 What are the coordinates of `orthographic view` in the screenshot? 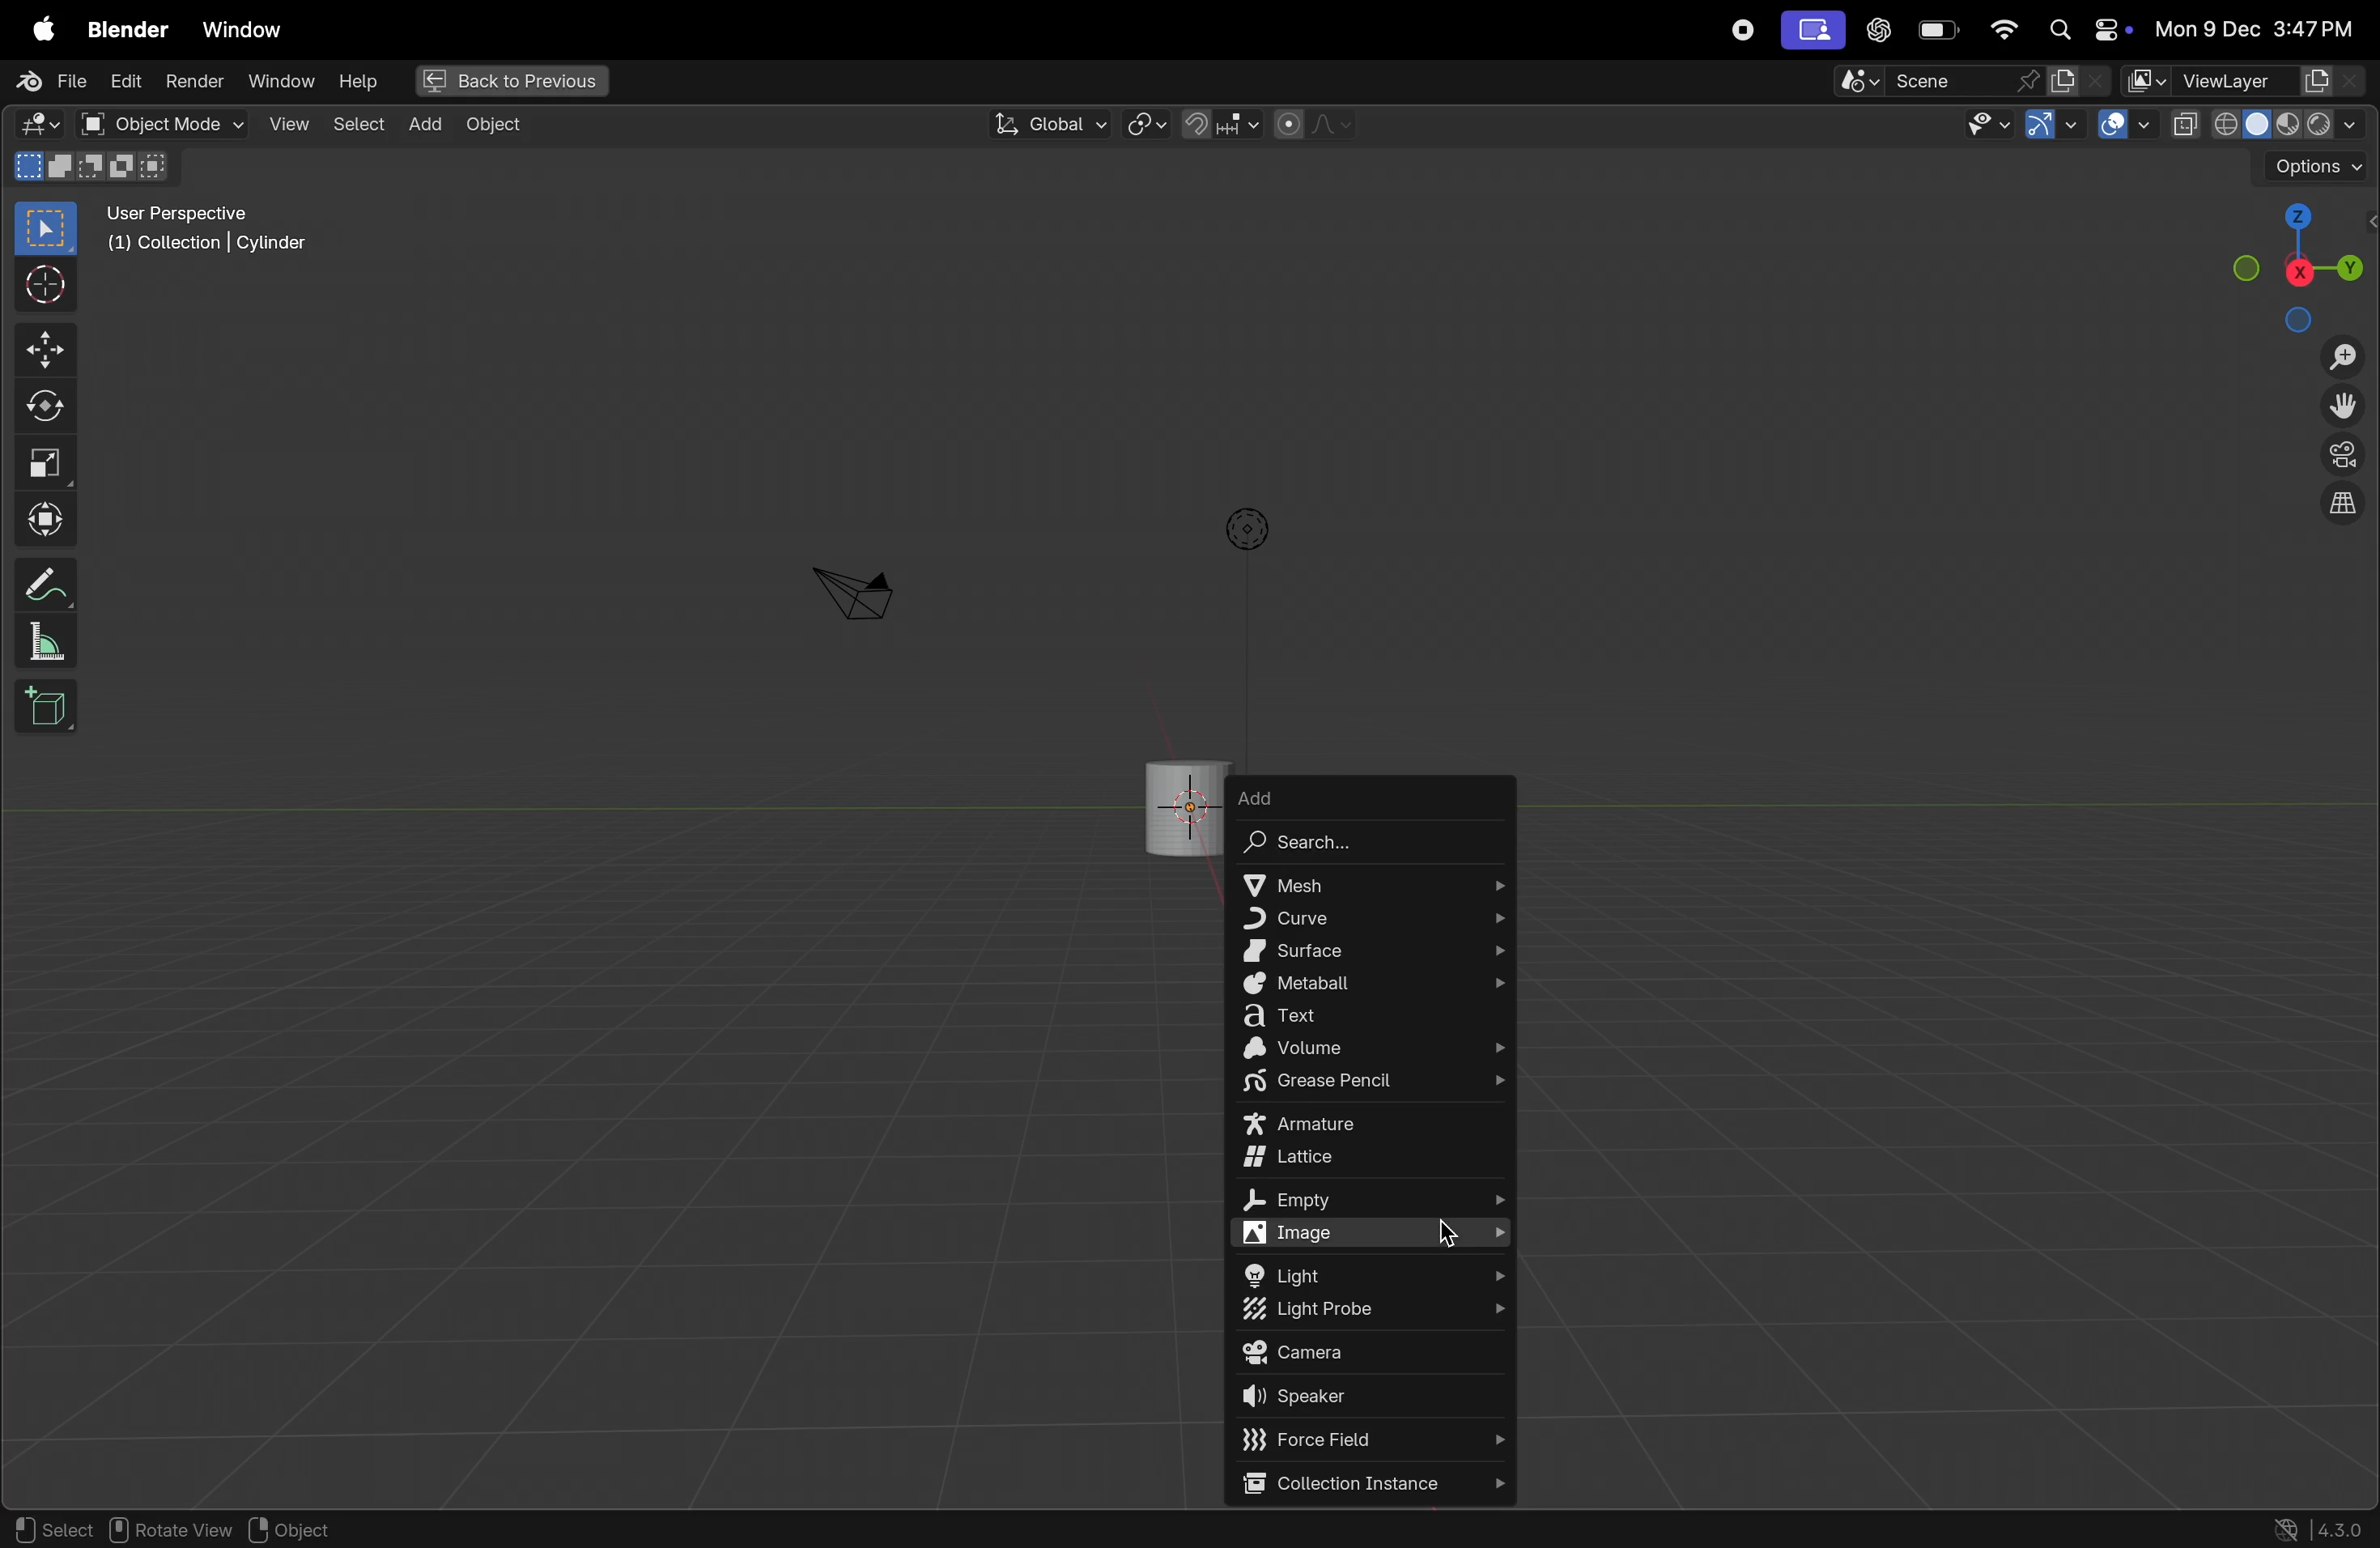 It's located at (2347, 508).